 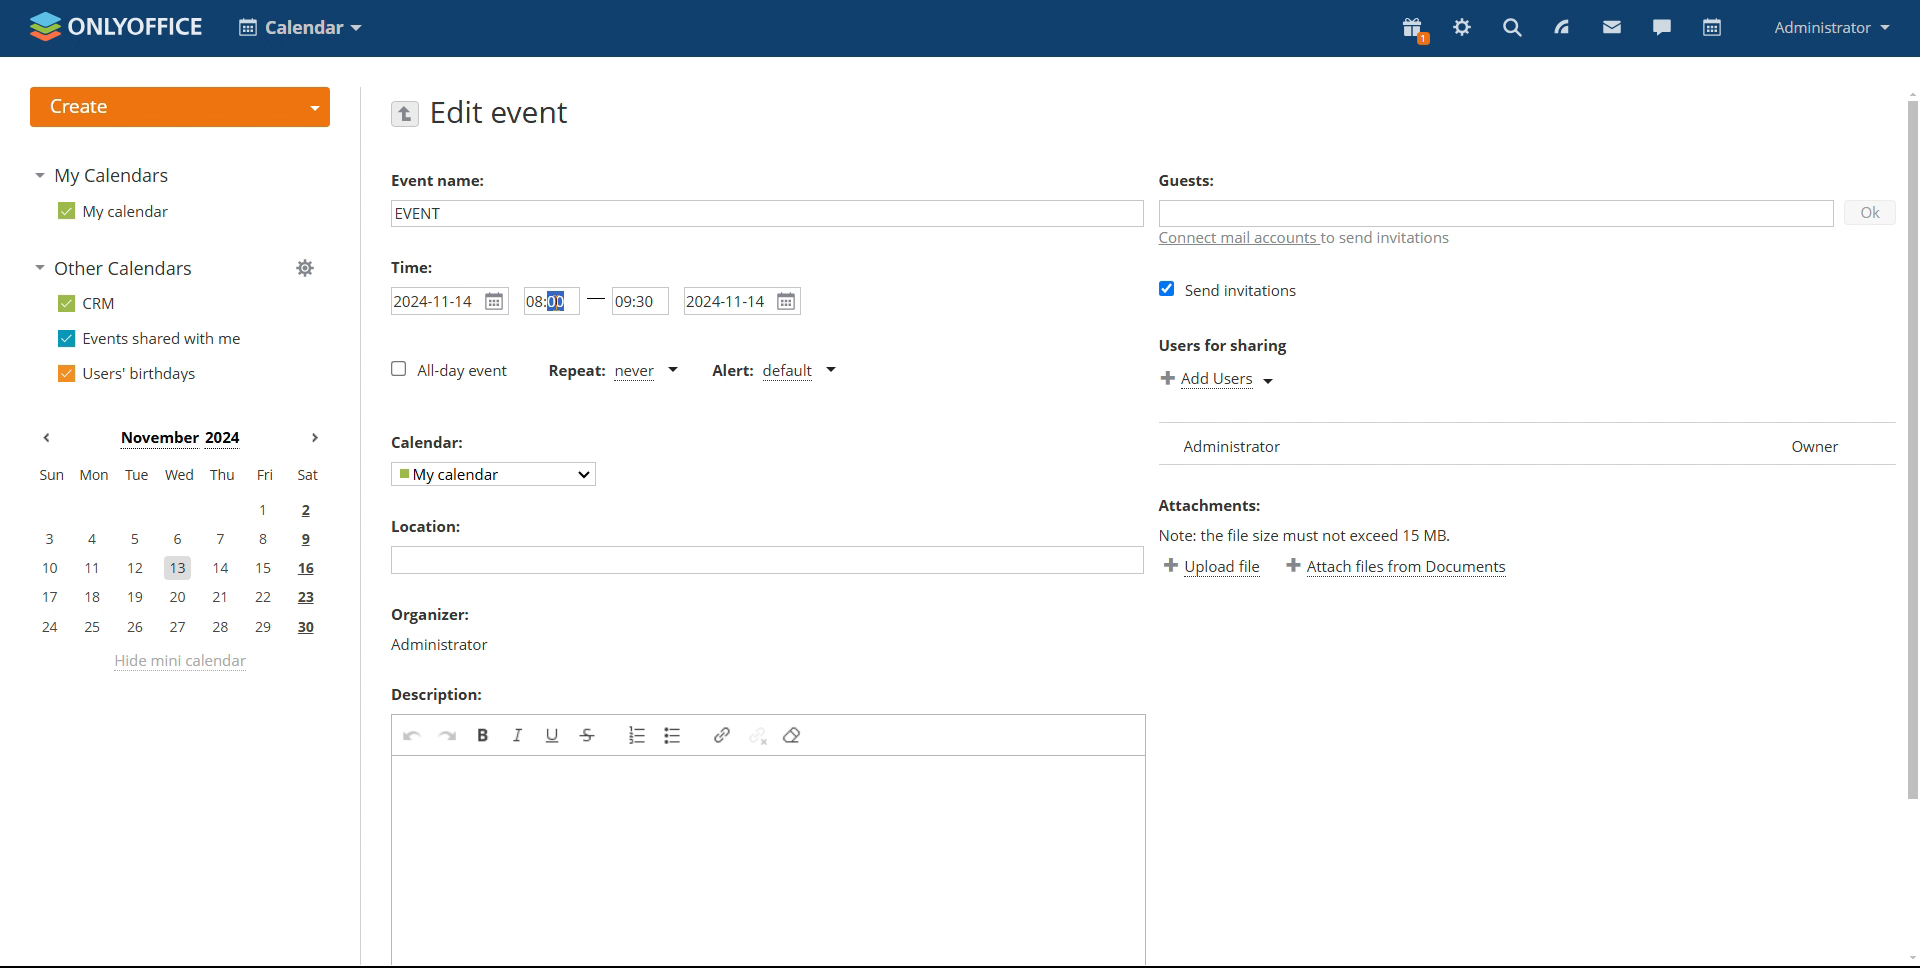 I want to click on other calendars, so click(x=116, y=268).